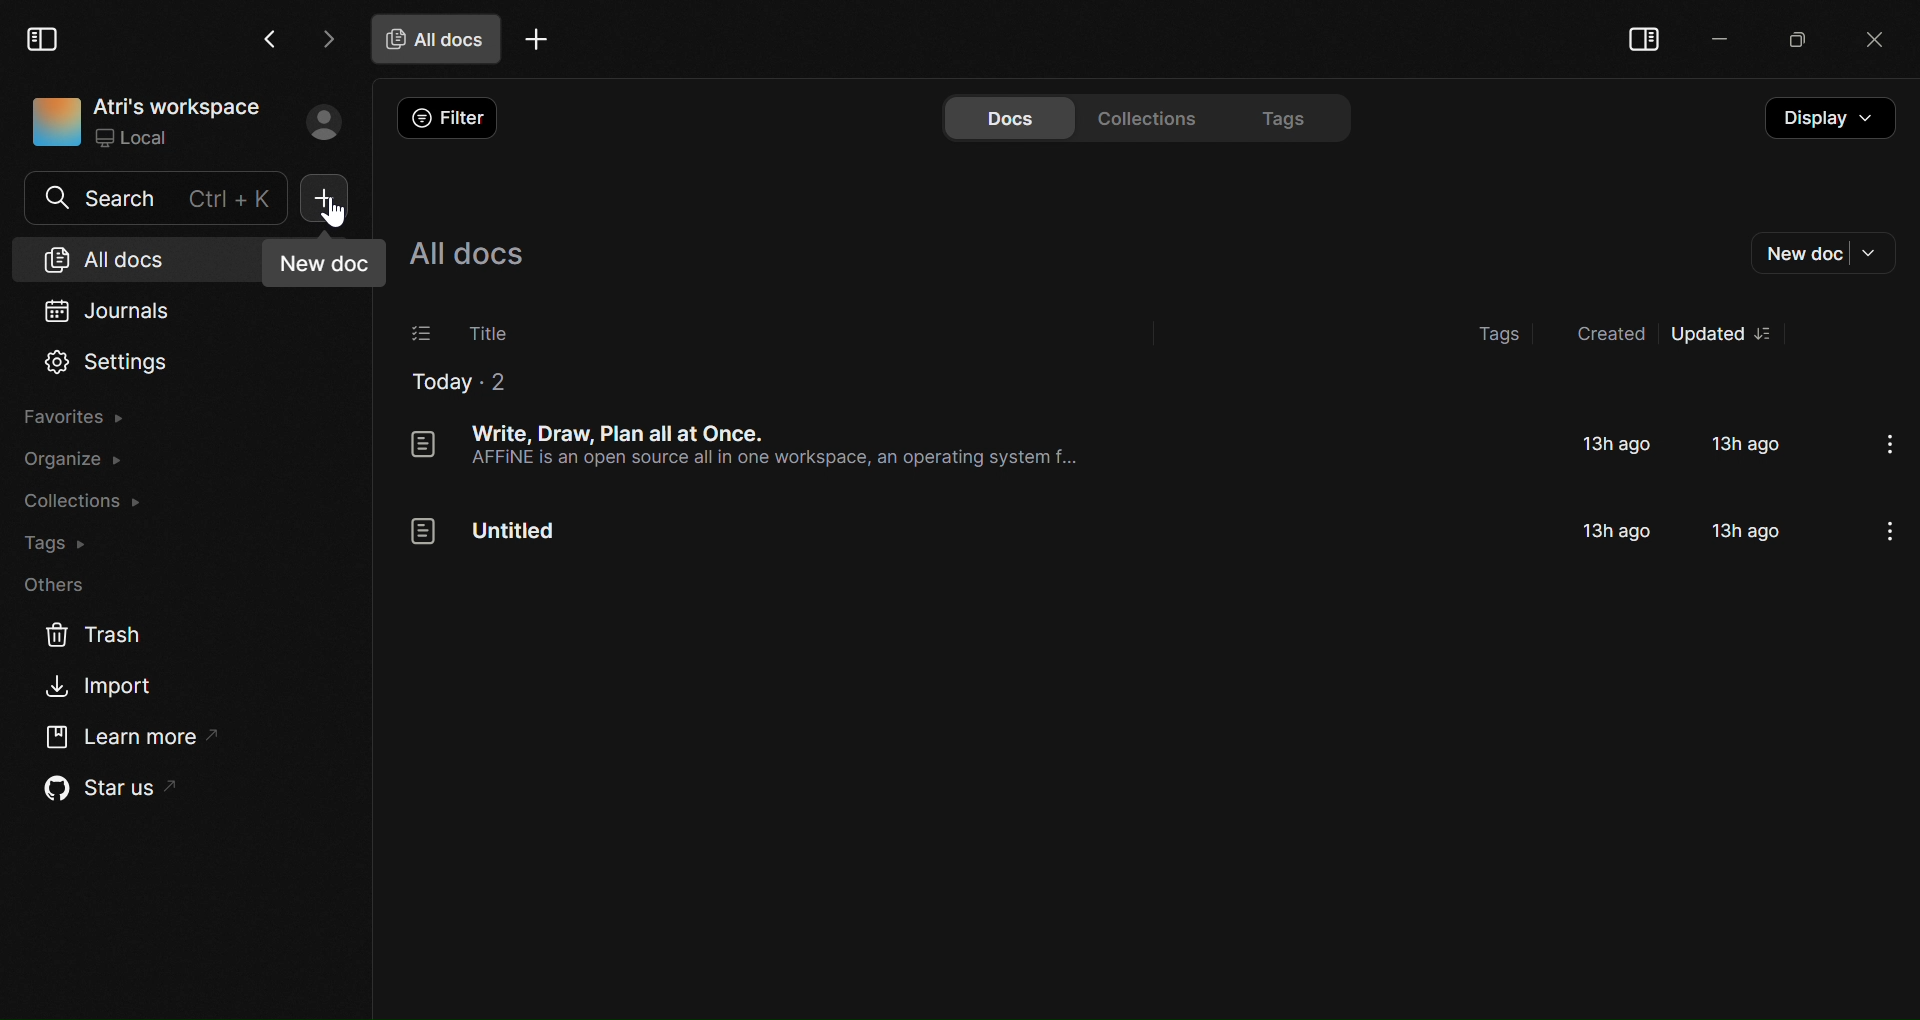 The height and width of the screenshot is (1020, 1920). Describe the element at coordinates (109, 362) in the screenshot. I see `Settings` at that location.